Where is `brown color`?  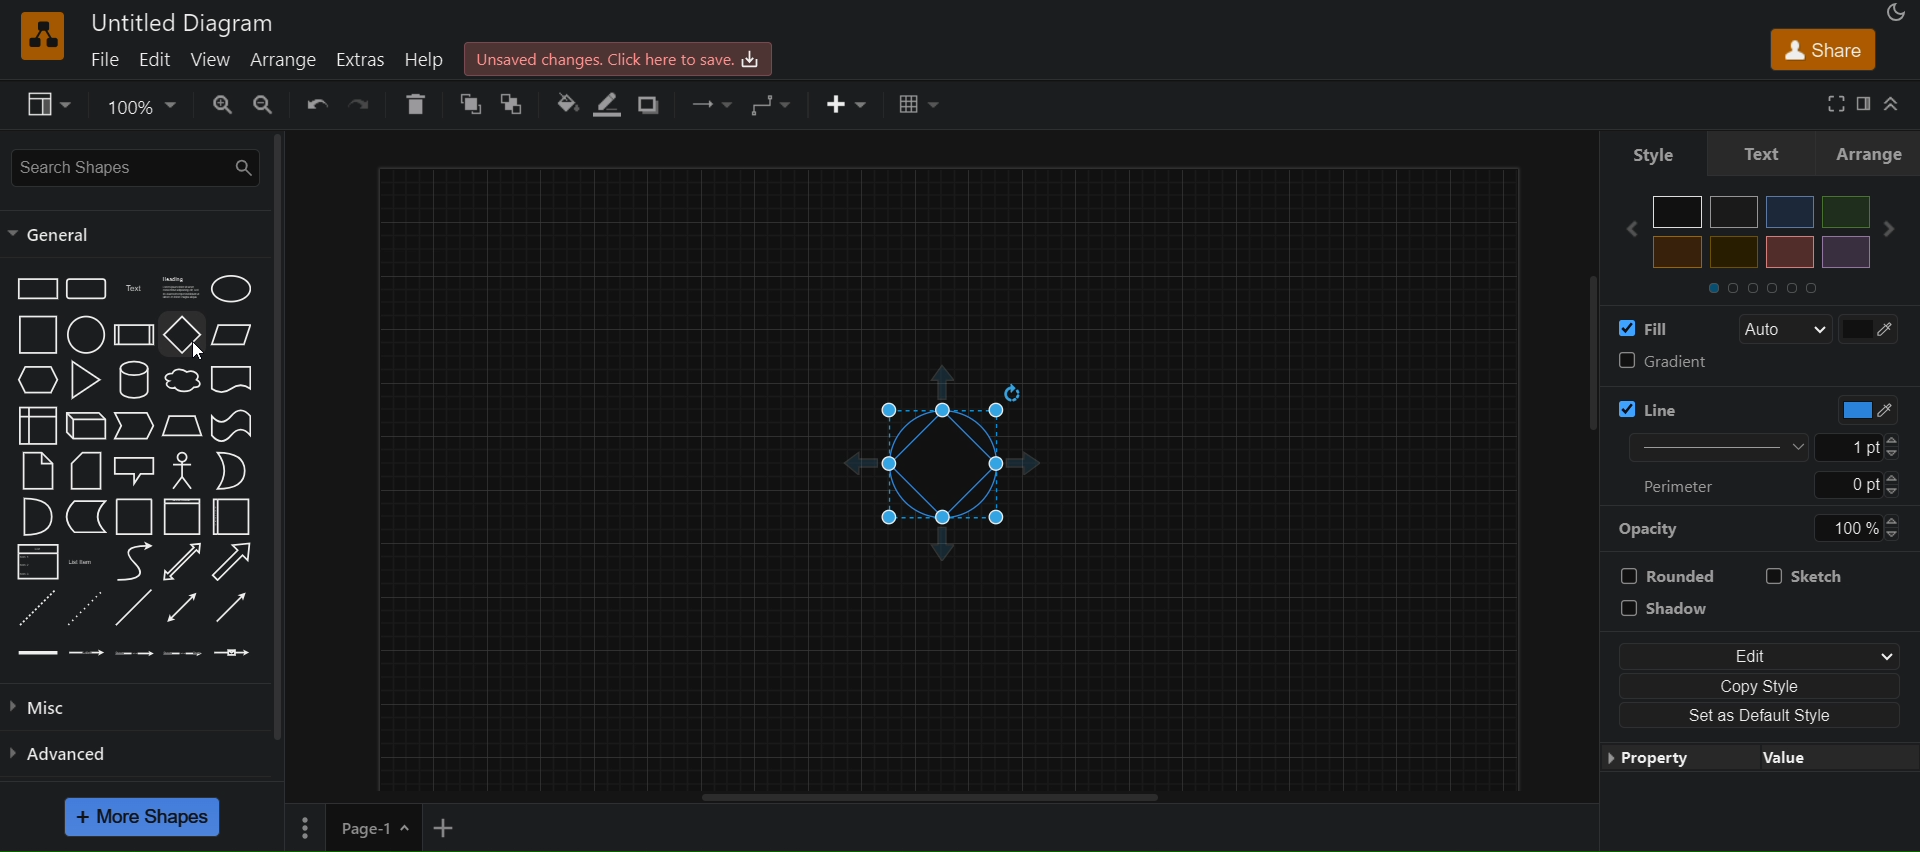 brown color is located at coordinates (1789, 252).